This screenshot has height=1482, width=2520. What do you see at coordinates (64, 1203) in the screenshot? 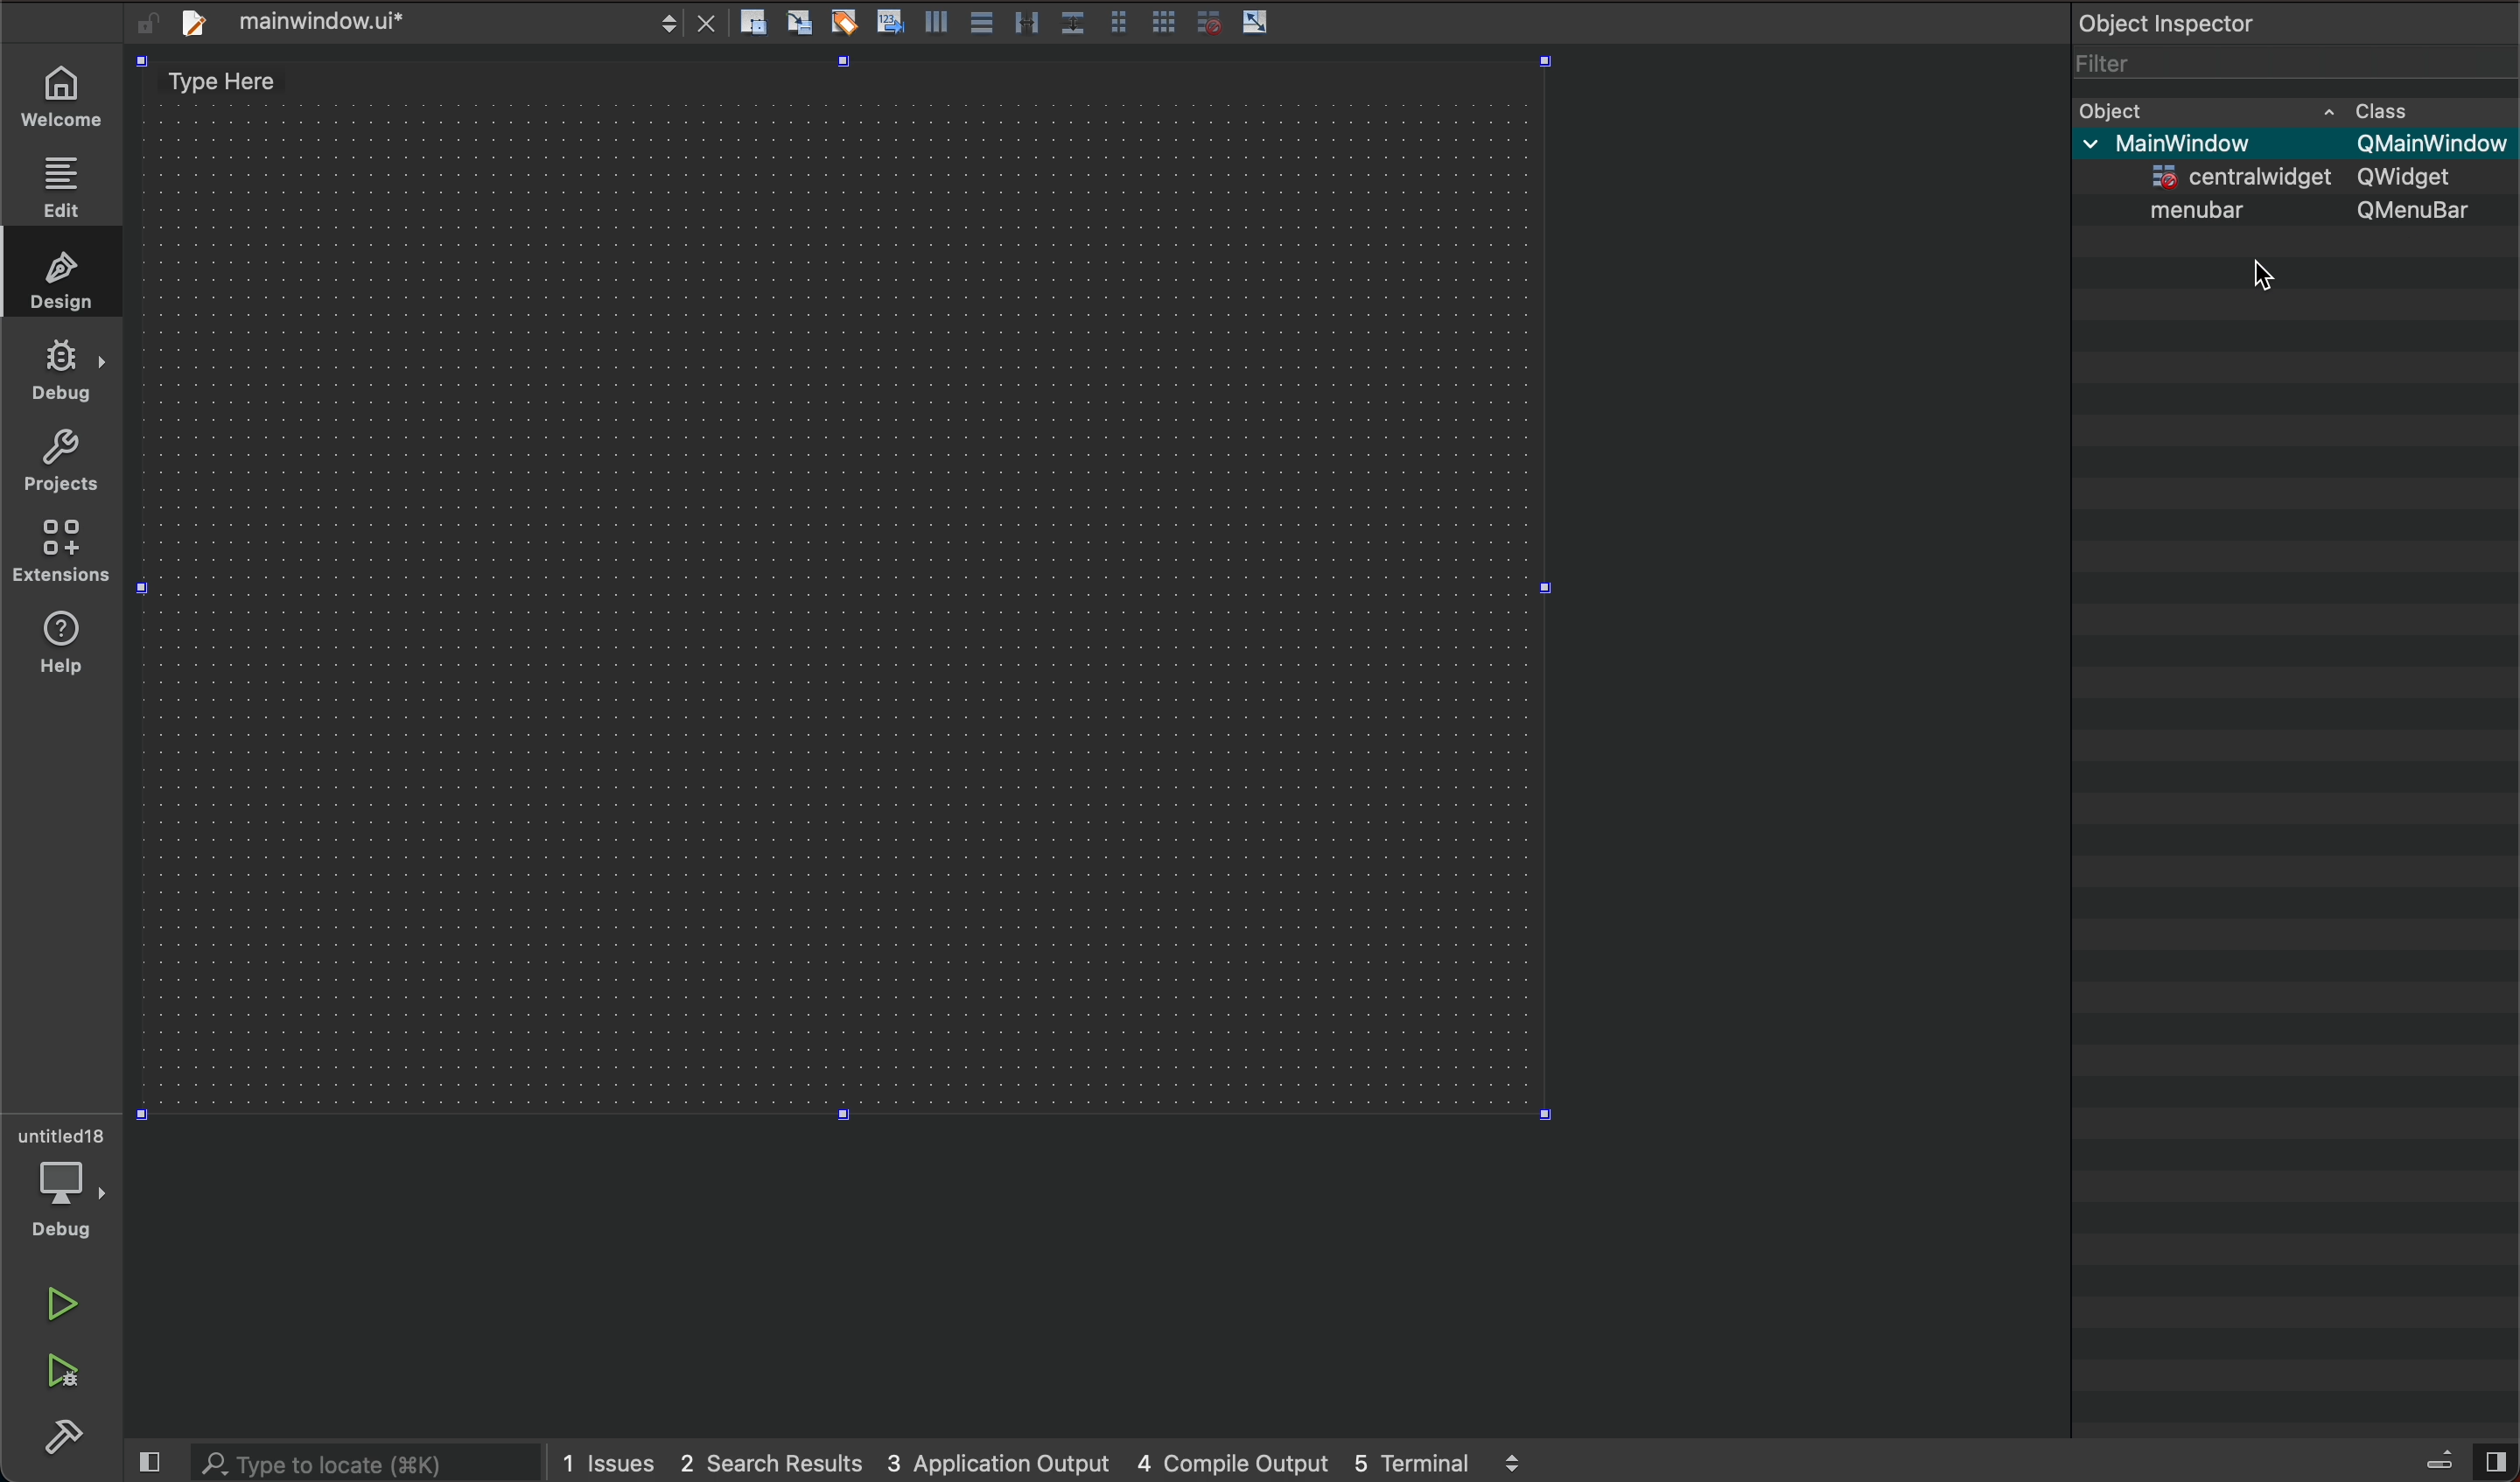
I see `debug` at bounding box center [64, 1203].